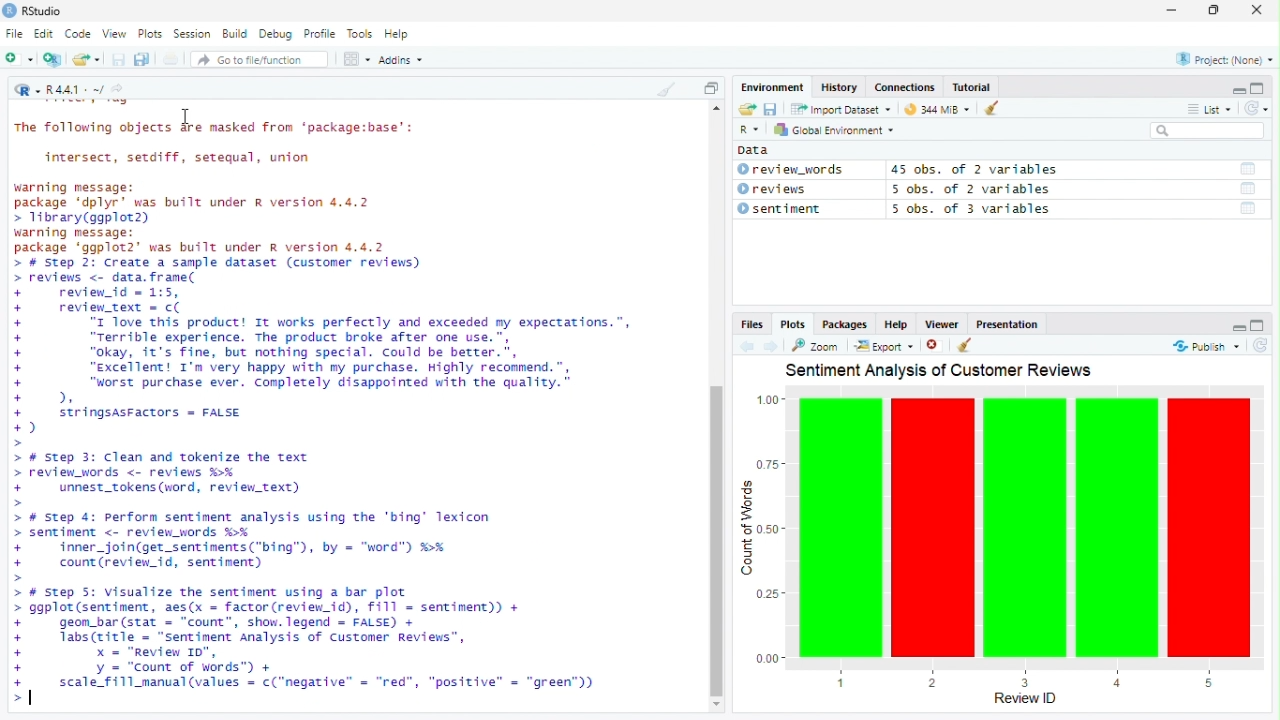  Describe the element at coordinates (400, 59) in the screenshot. I see `Addins ~` at that location.